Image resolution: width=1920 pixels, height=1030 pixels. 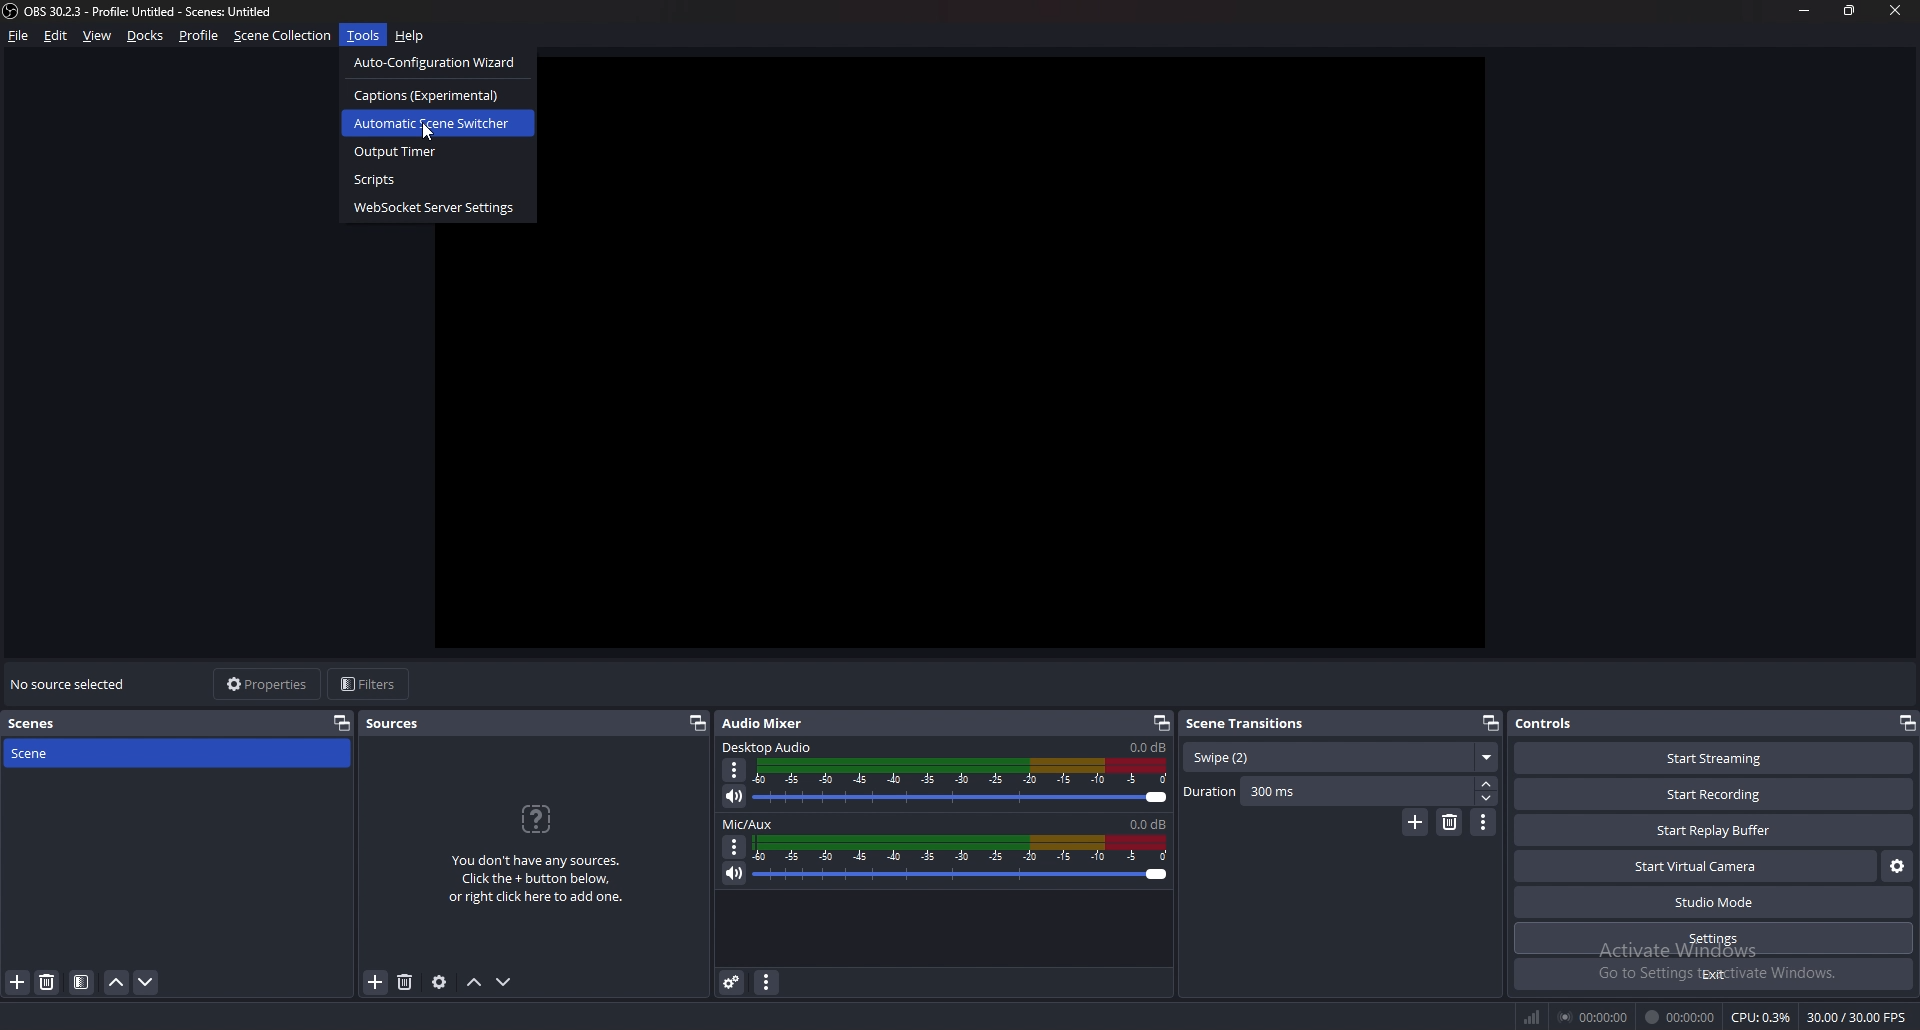 I want to click on scripts, so click(x=438, y=179).